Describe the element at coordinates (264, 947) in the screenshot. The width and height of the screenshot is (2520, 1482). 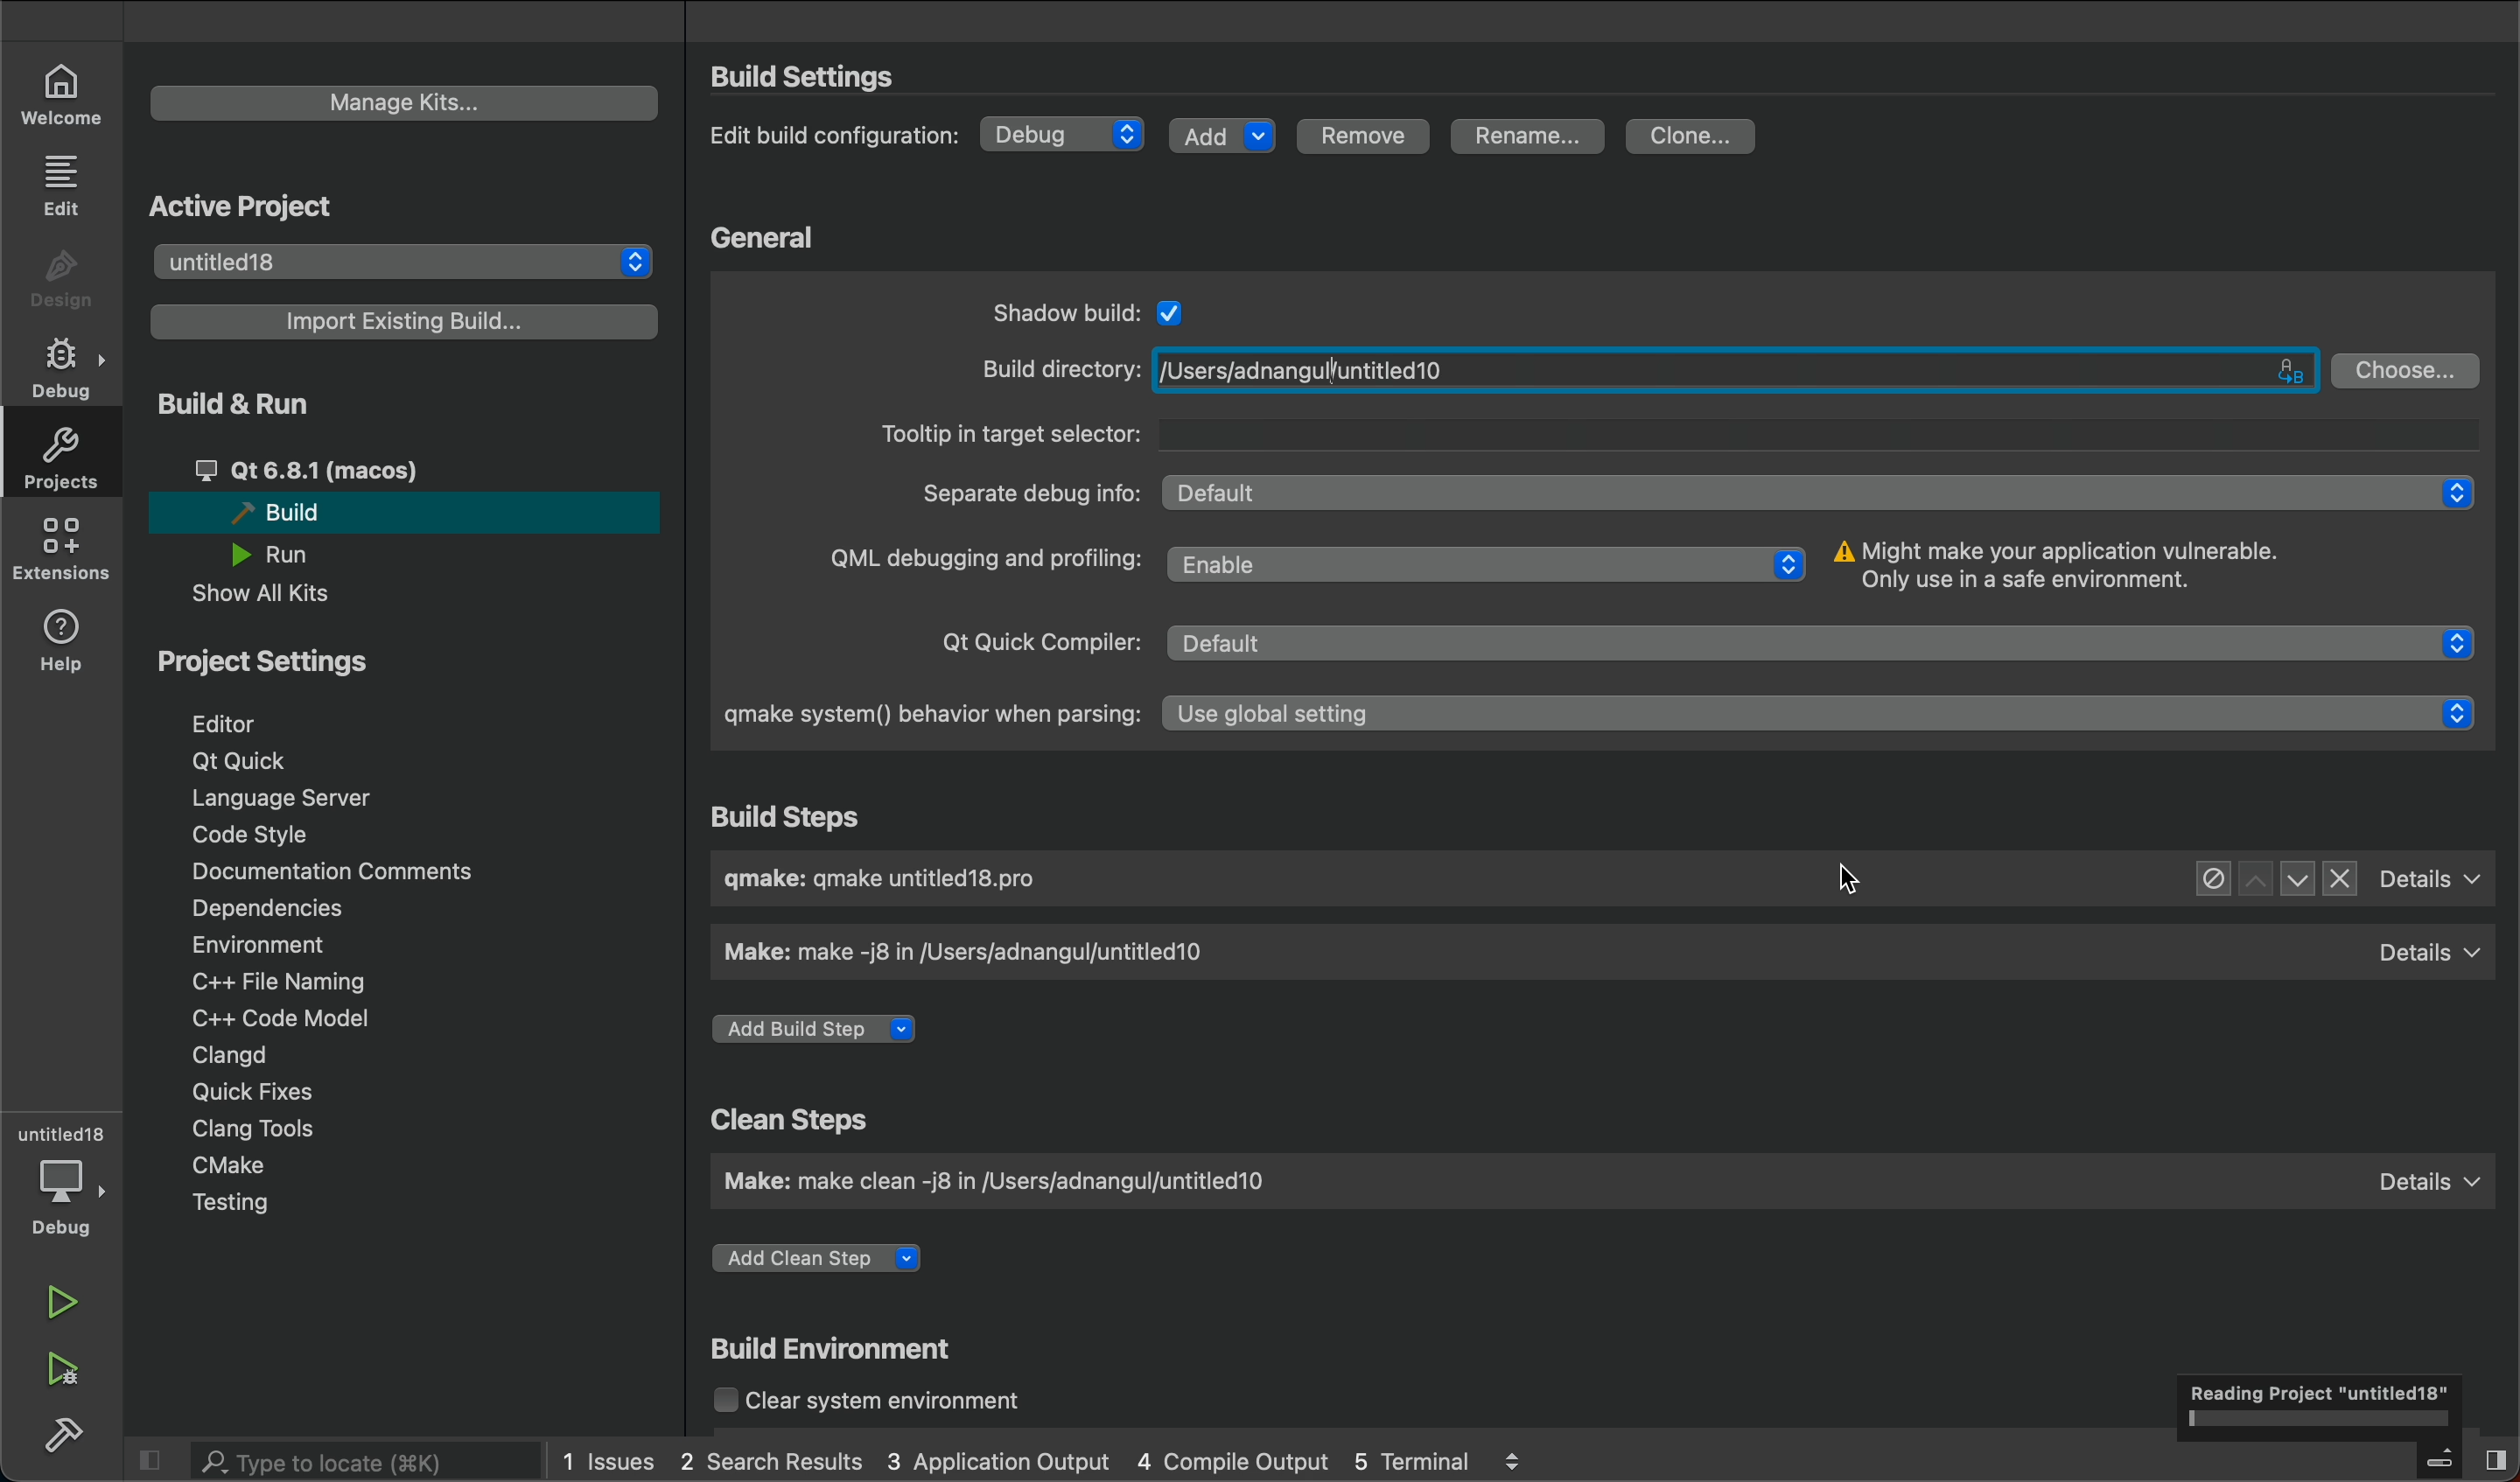
I see `environment` at that location.